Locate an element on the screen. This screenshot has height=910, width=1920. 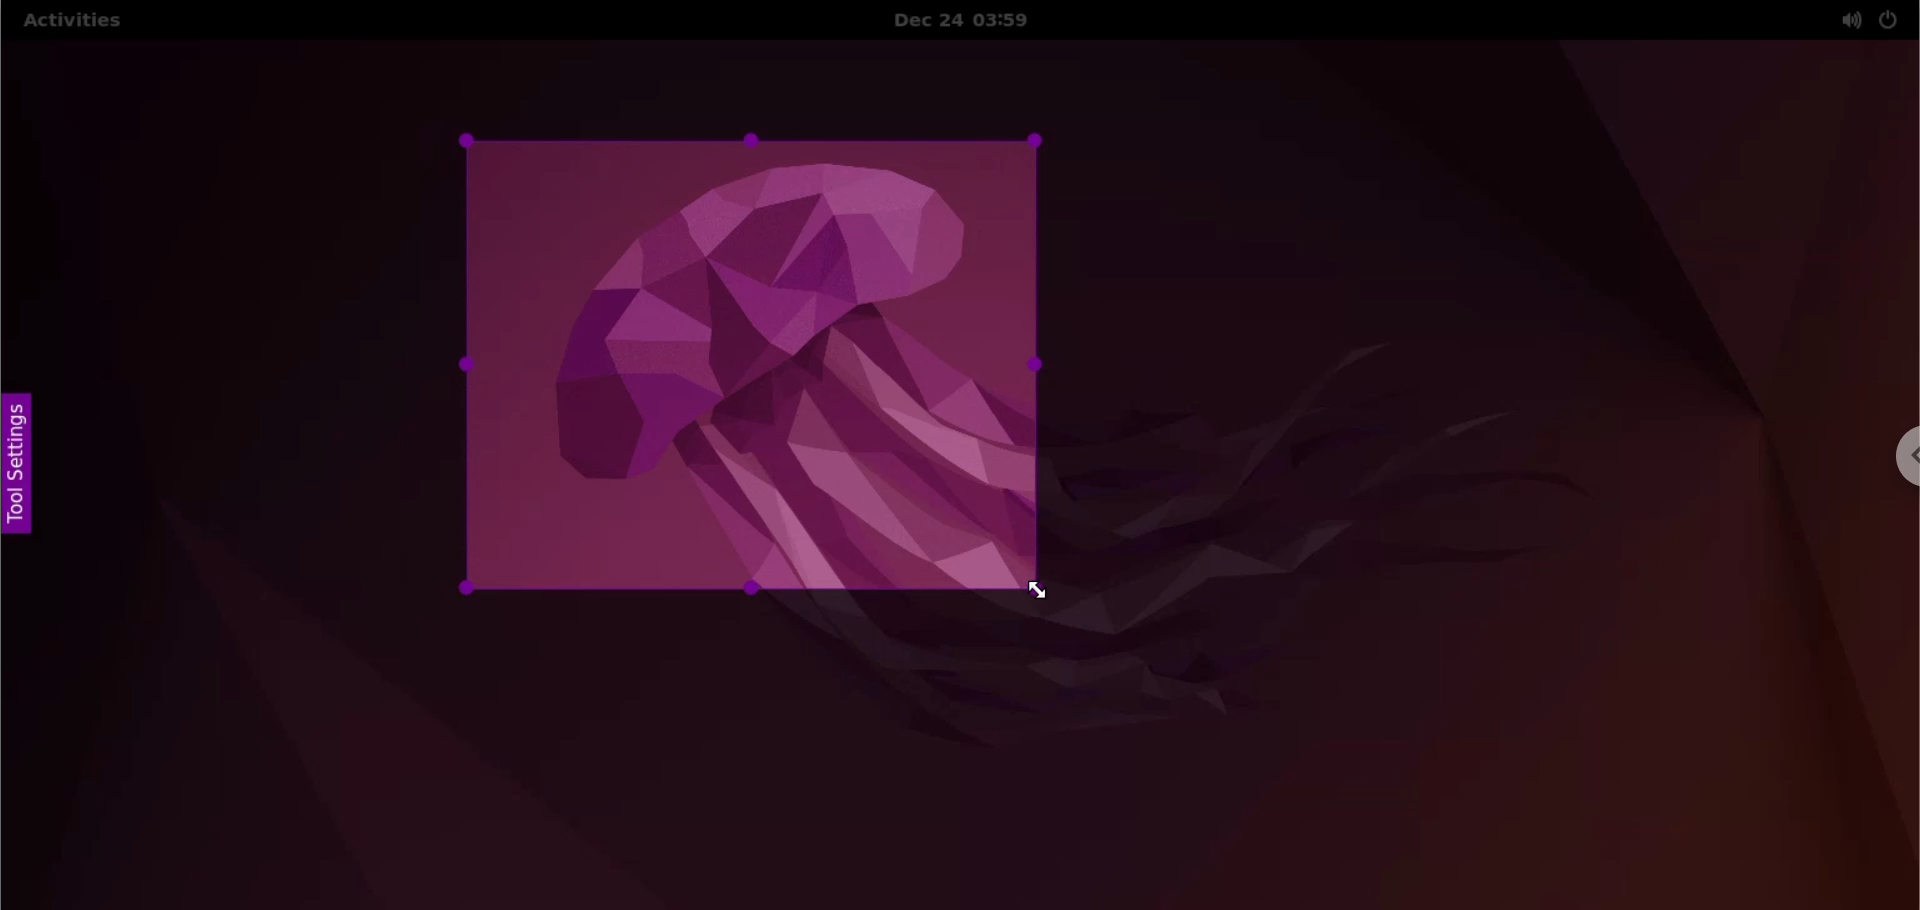
tool settings  is located at coordinates (17, 468).